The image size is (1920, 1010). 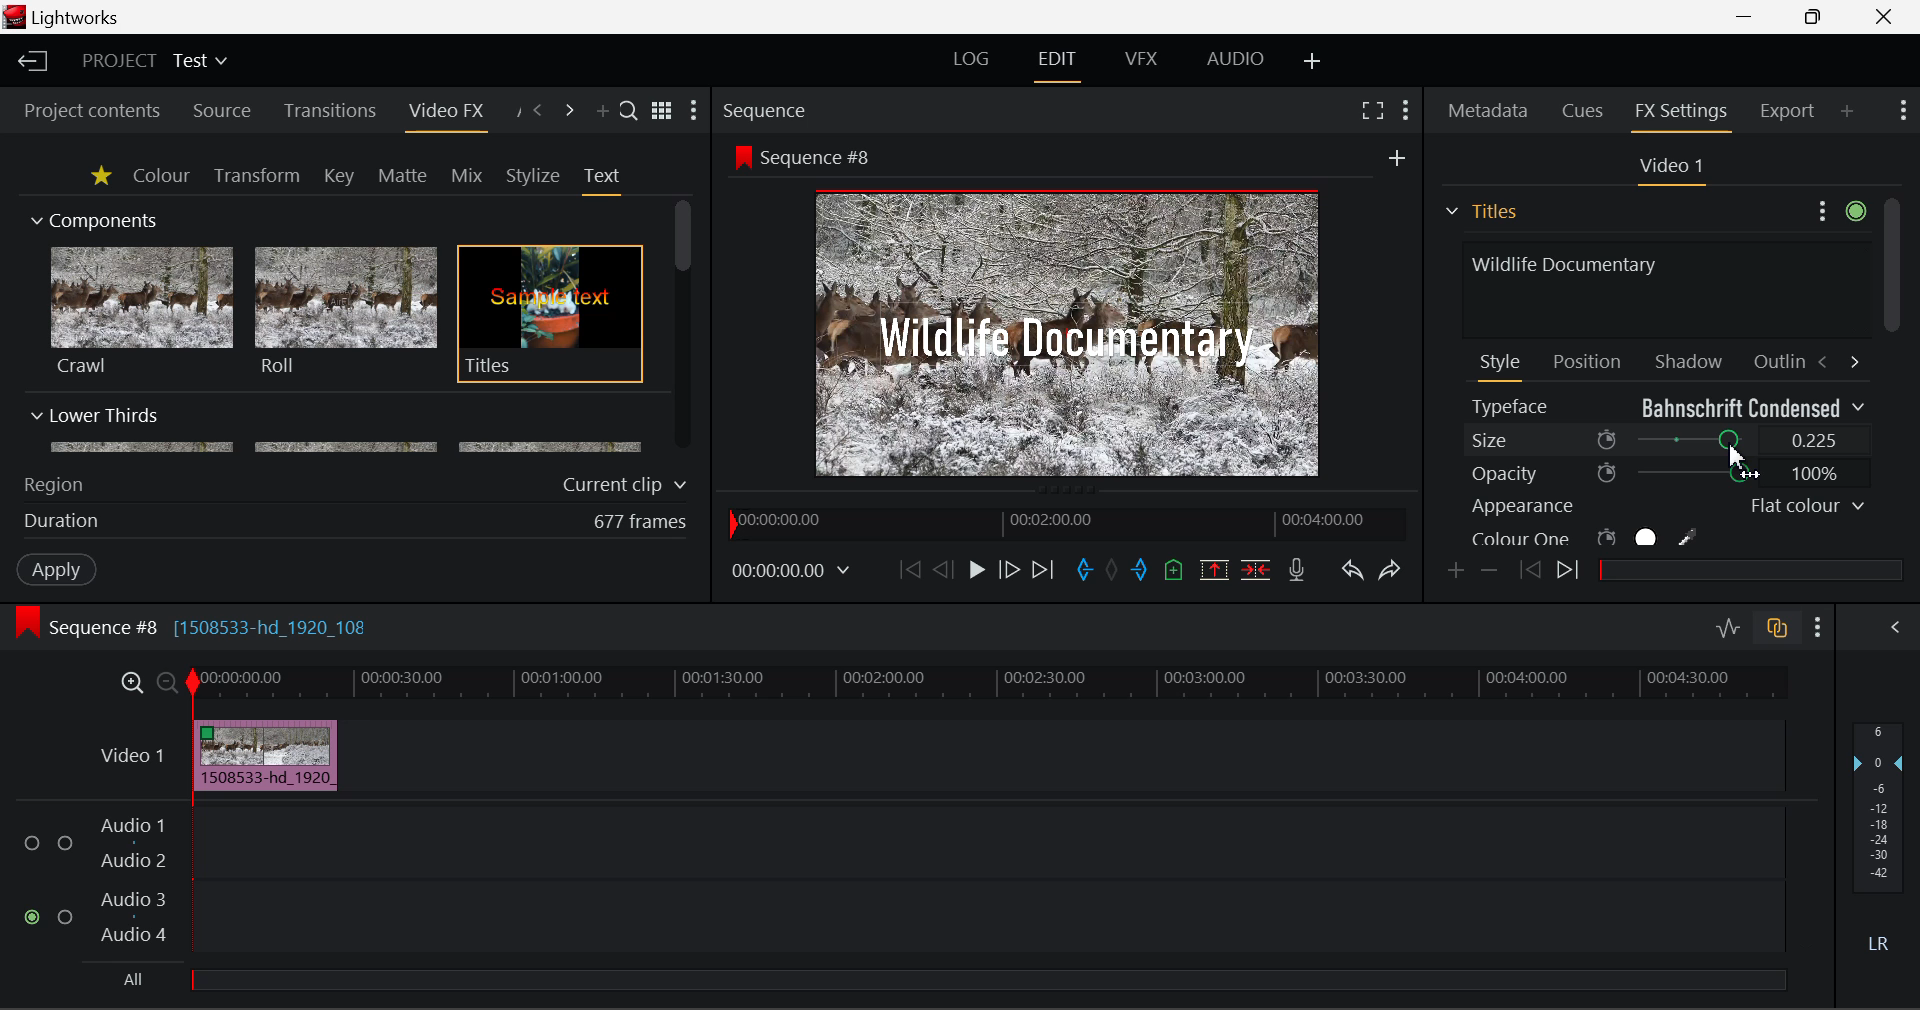 I want to click on Transform, so click(x=259, y=177).